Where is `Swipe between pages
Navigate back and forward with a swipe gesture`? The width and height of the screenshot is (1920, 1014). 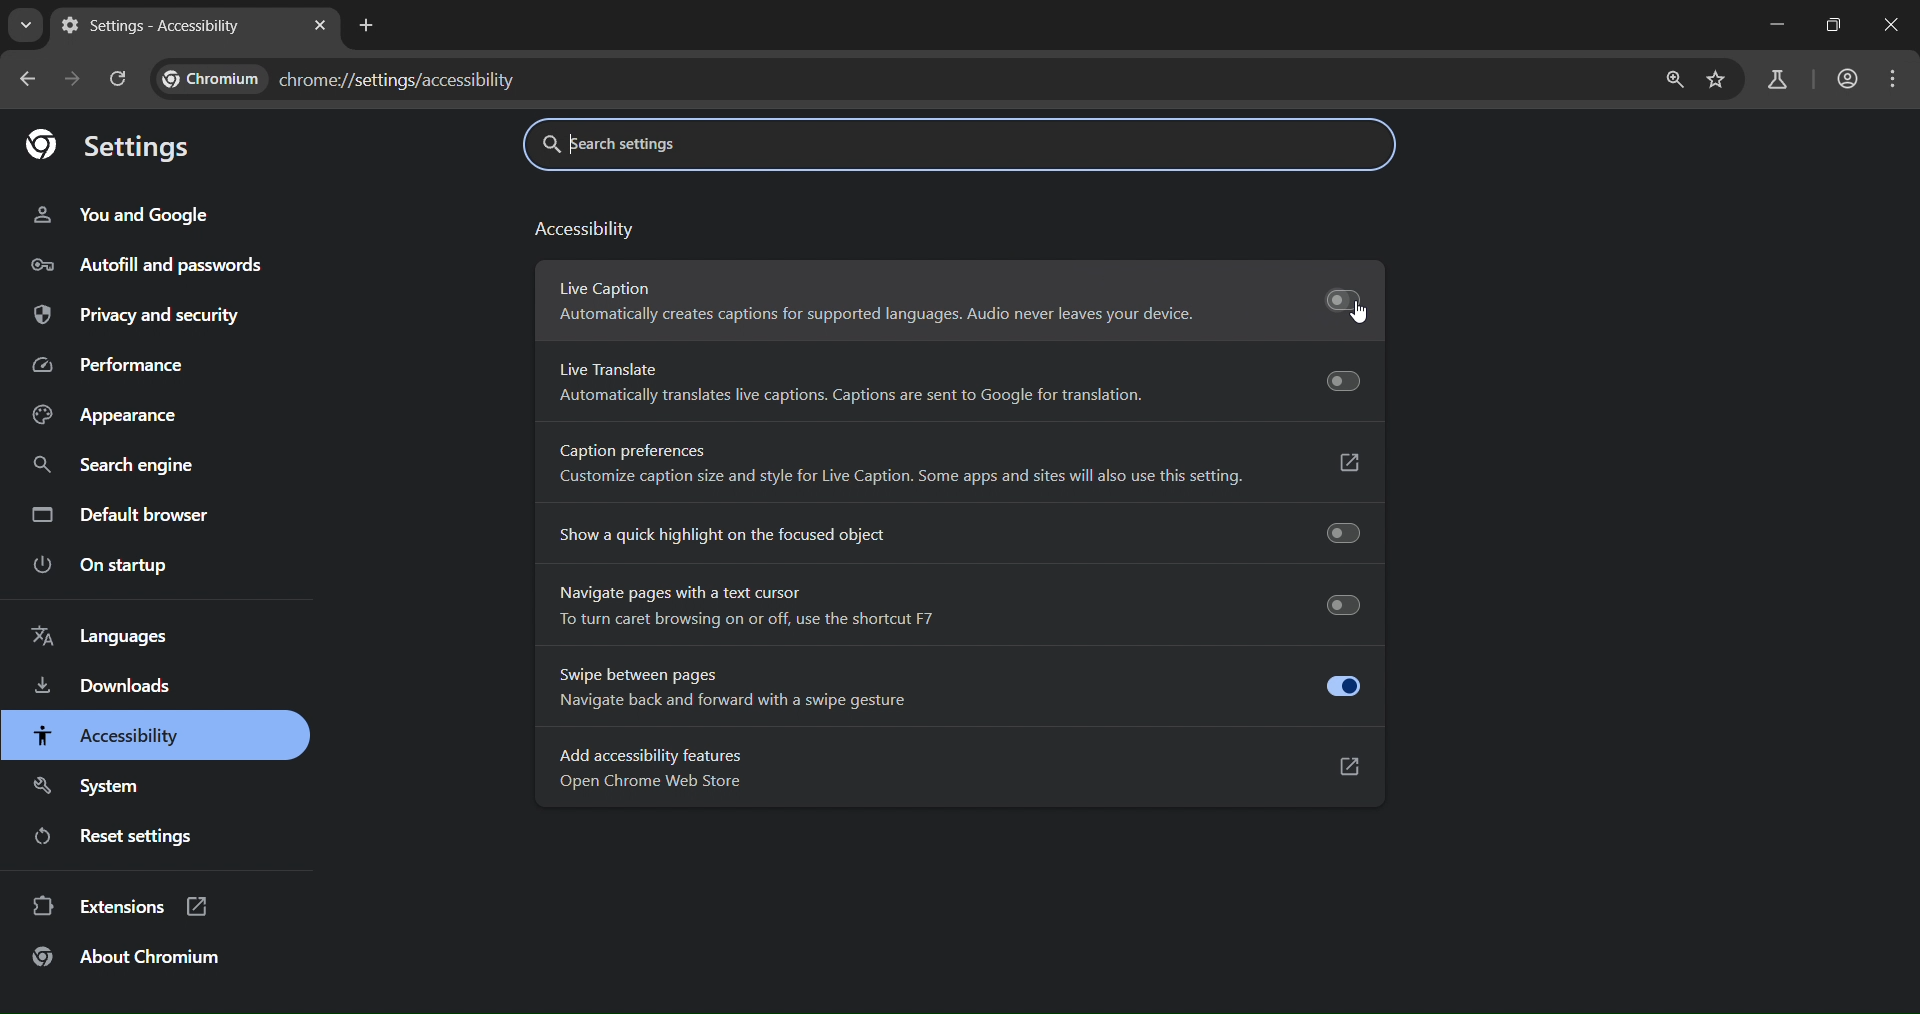 Swipe between pages
Navigate back and forward with a swipe gesture is located at coordinates (958, 685).